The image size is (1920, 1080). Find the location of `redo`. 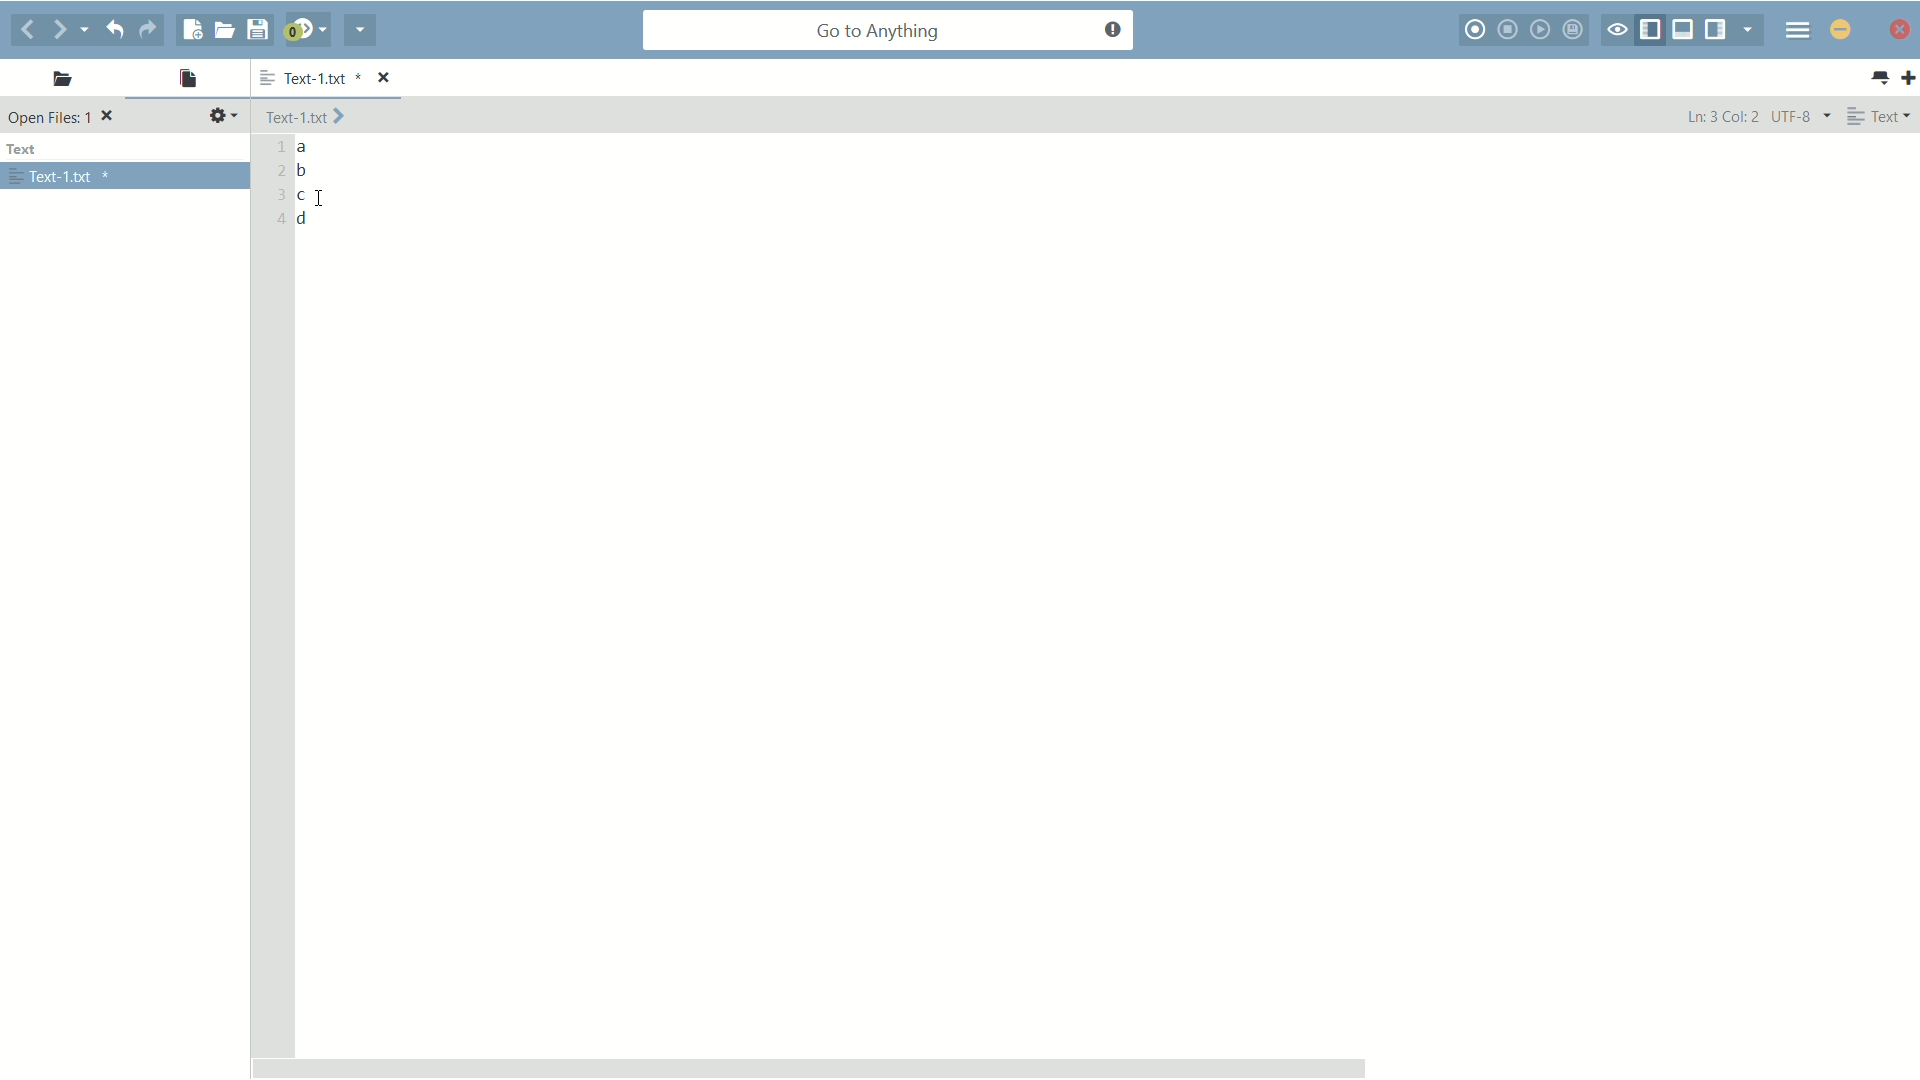

redo is located at coordinates (154, 30).